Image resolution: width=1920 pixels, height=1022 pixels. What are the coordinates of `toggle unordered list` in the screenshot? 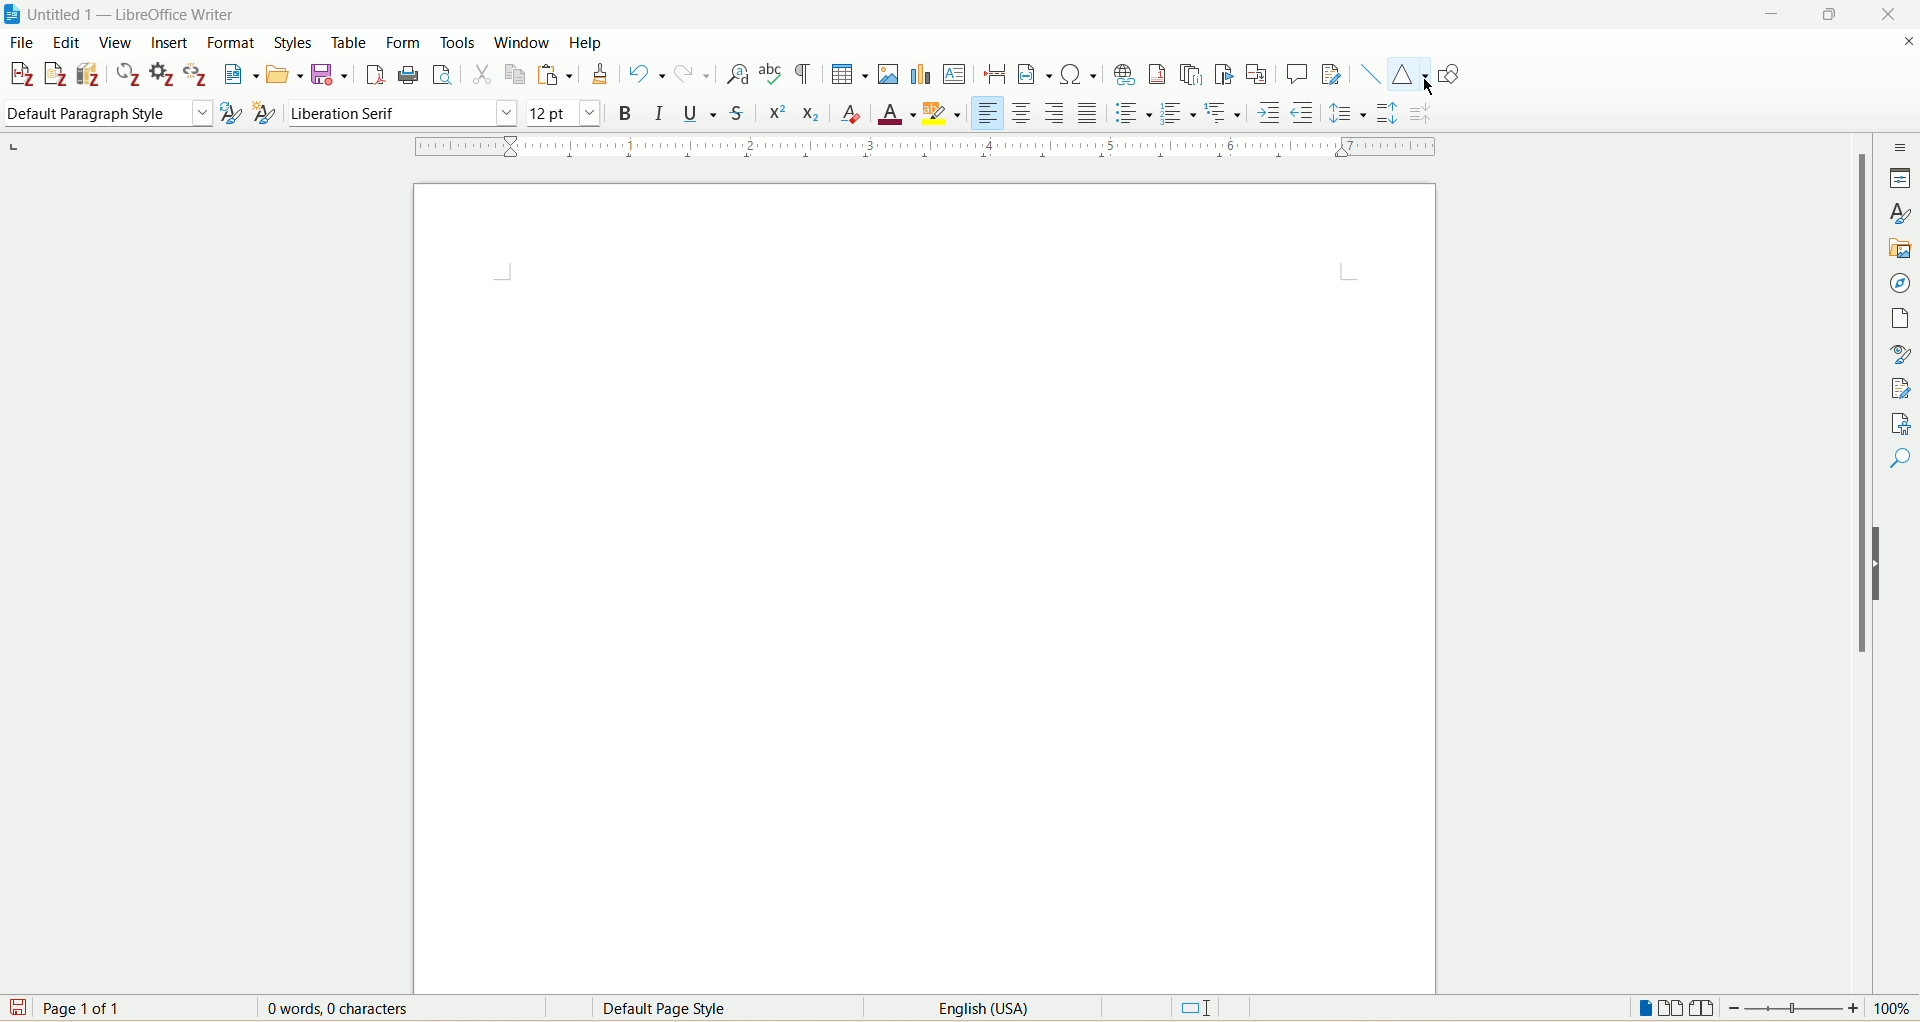 It's located at (1132, 112).